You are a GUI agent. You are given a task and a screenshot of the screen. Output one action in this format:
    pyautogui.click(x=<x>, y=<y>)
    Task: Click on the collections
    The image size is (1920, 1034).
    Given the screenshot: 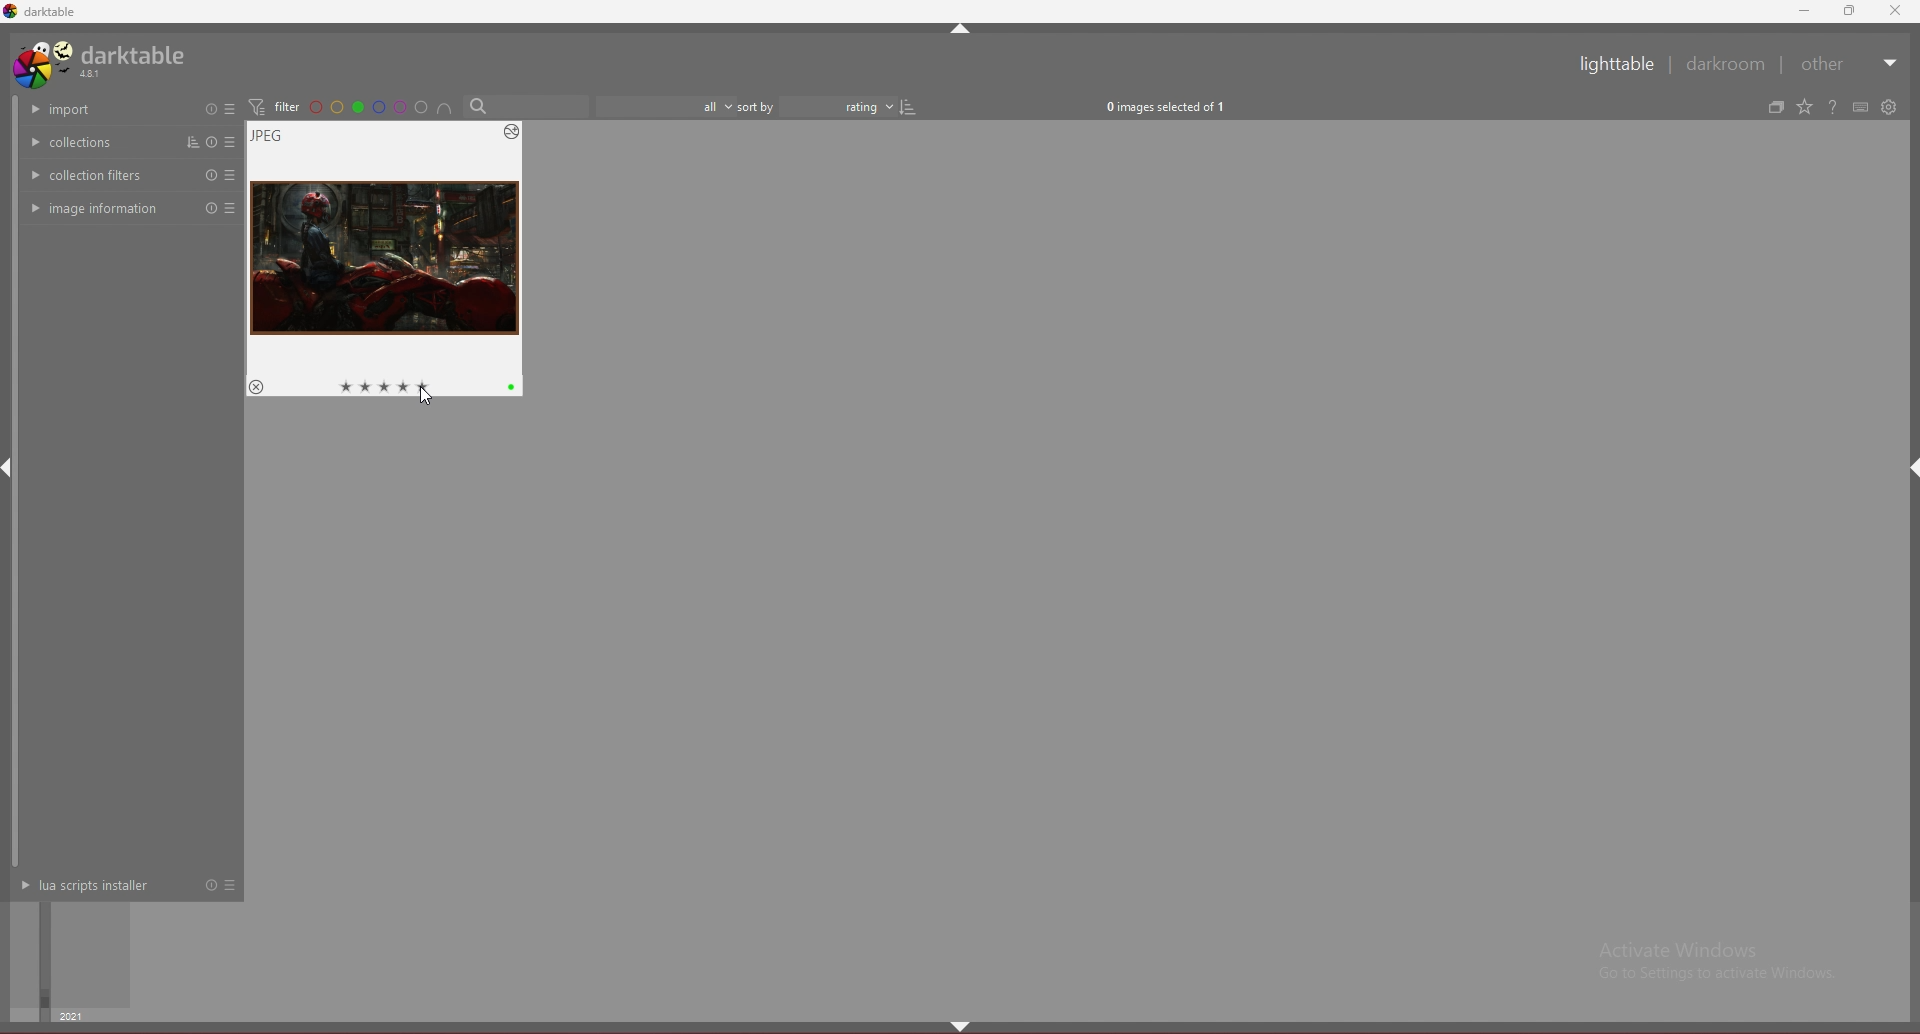 What is the action you would take?
    pyautogui.click(x=95, y=143)
    